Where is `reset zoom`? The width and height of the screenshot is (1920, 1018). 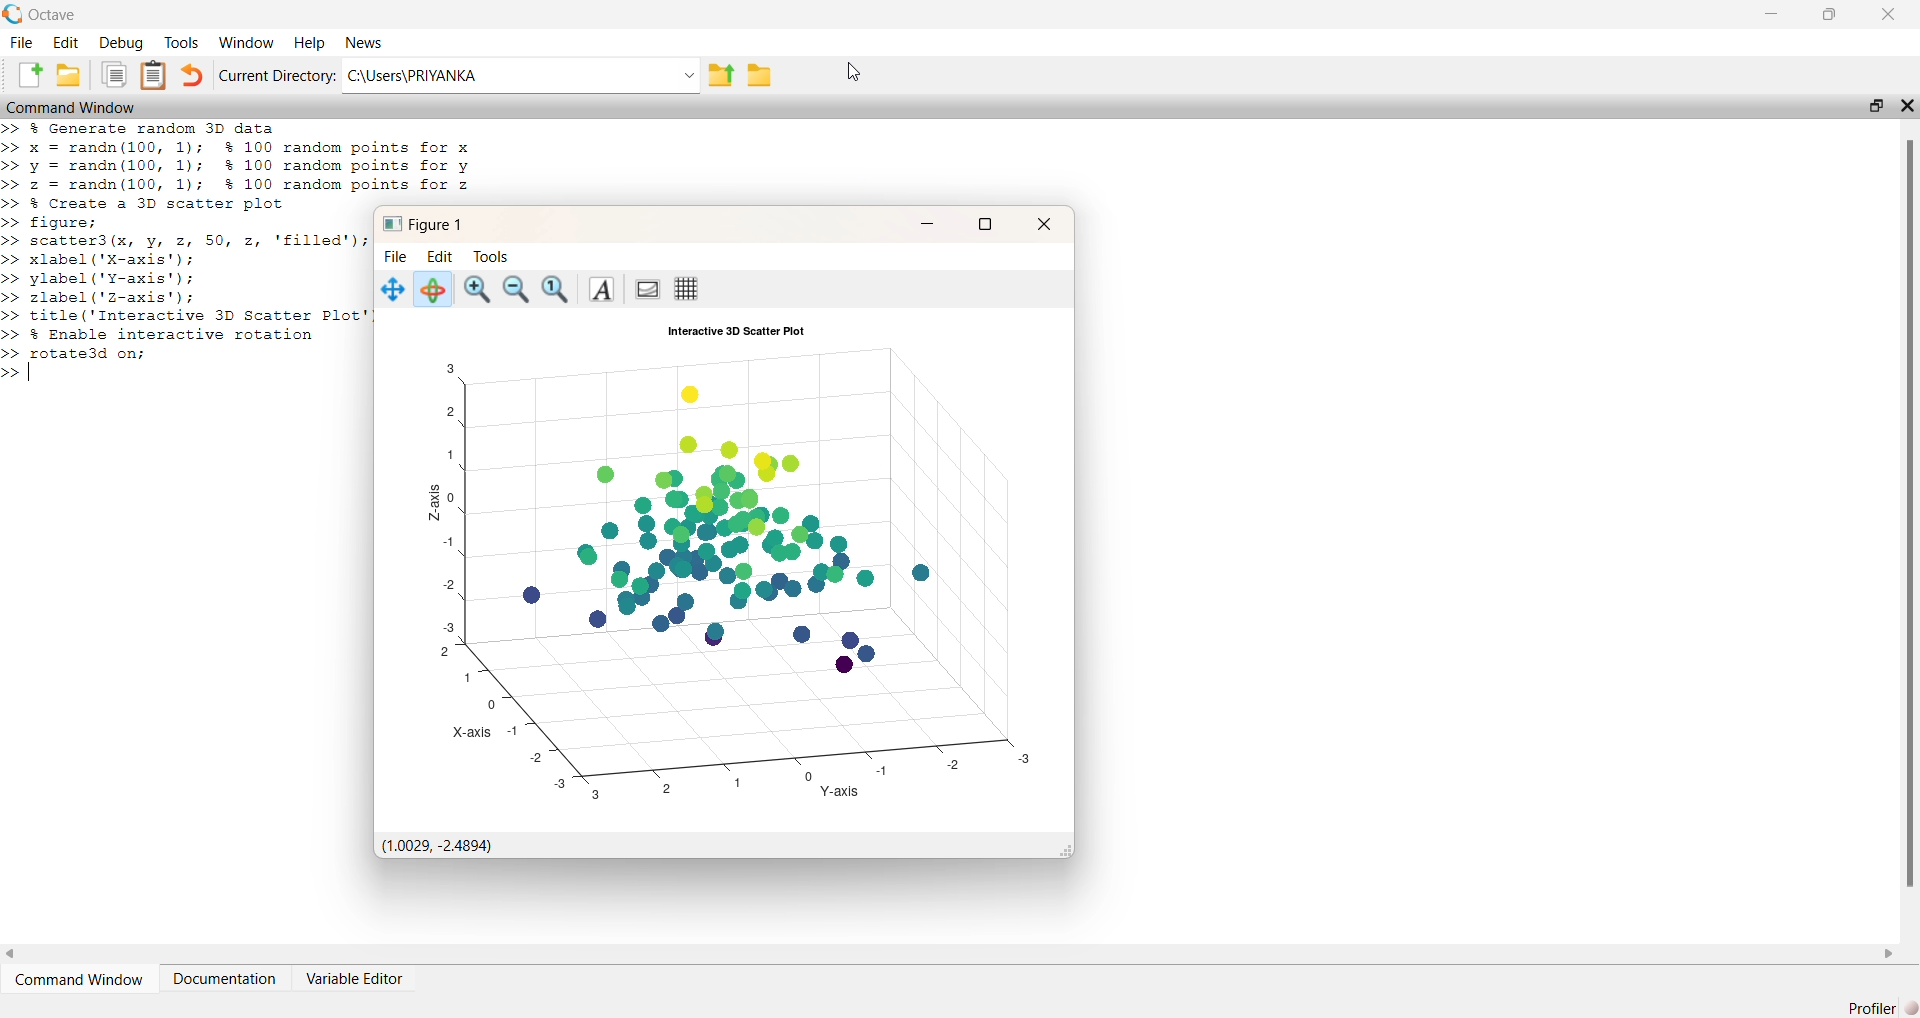 reset zoom is located at coordinates (557, 290).